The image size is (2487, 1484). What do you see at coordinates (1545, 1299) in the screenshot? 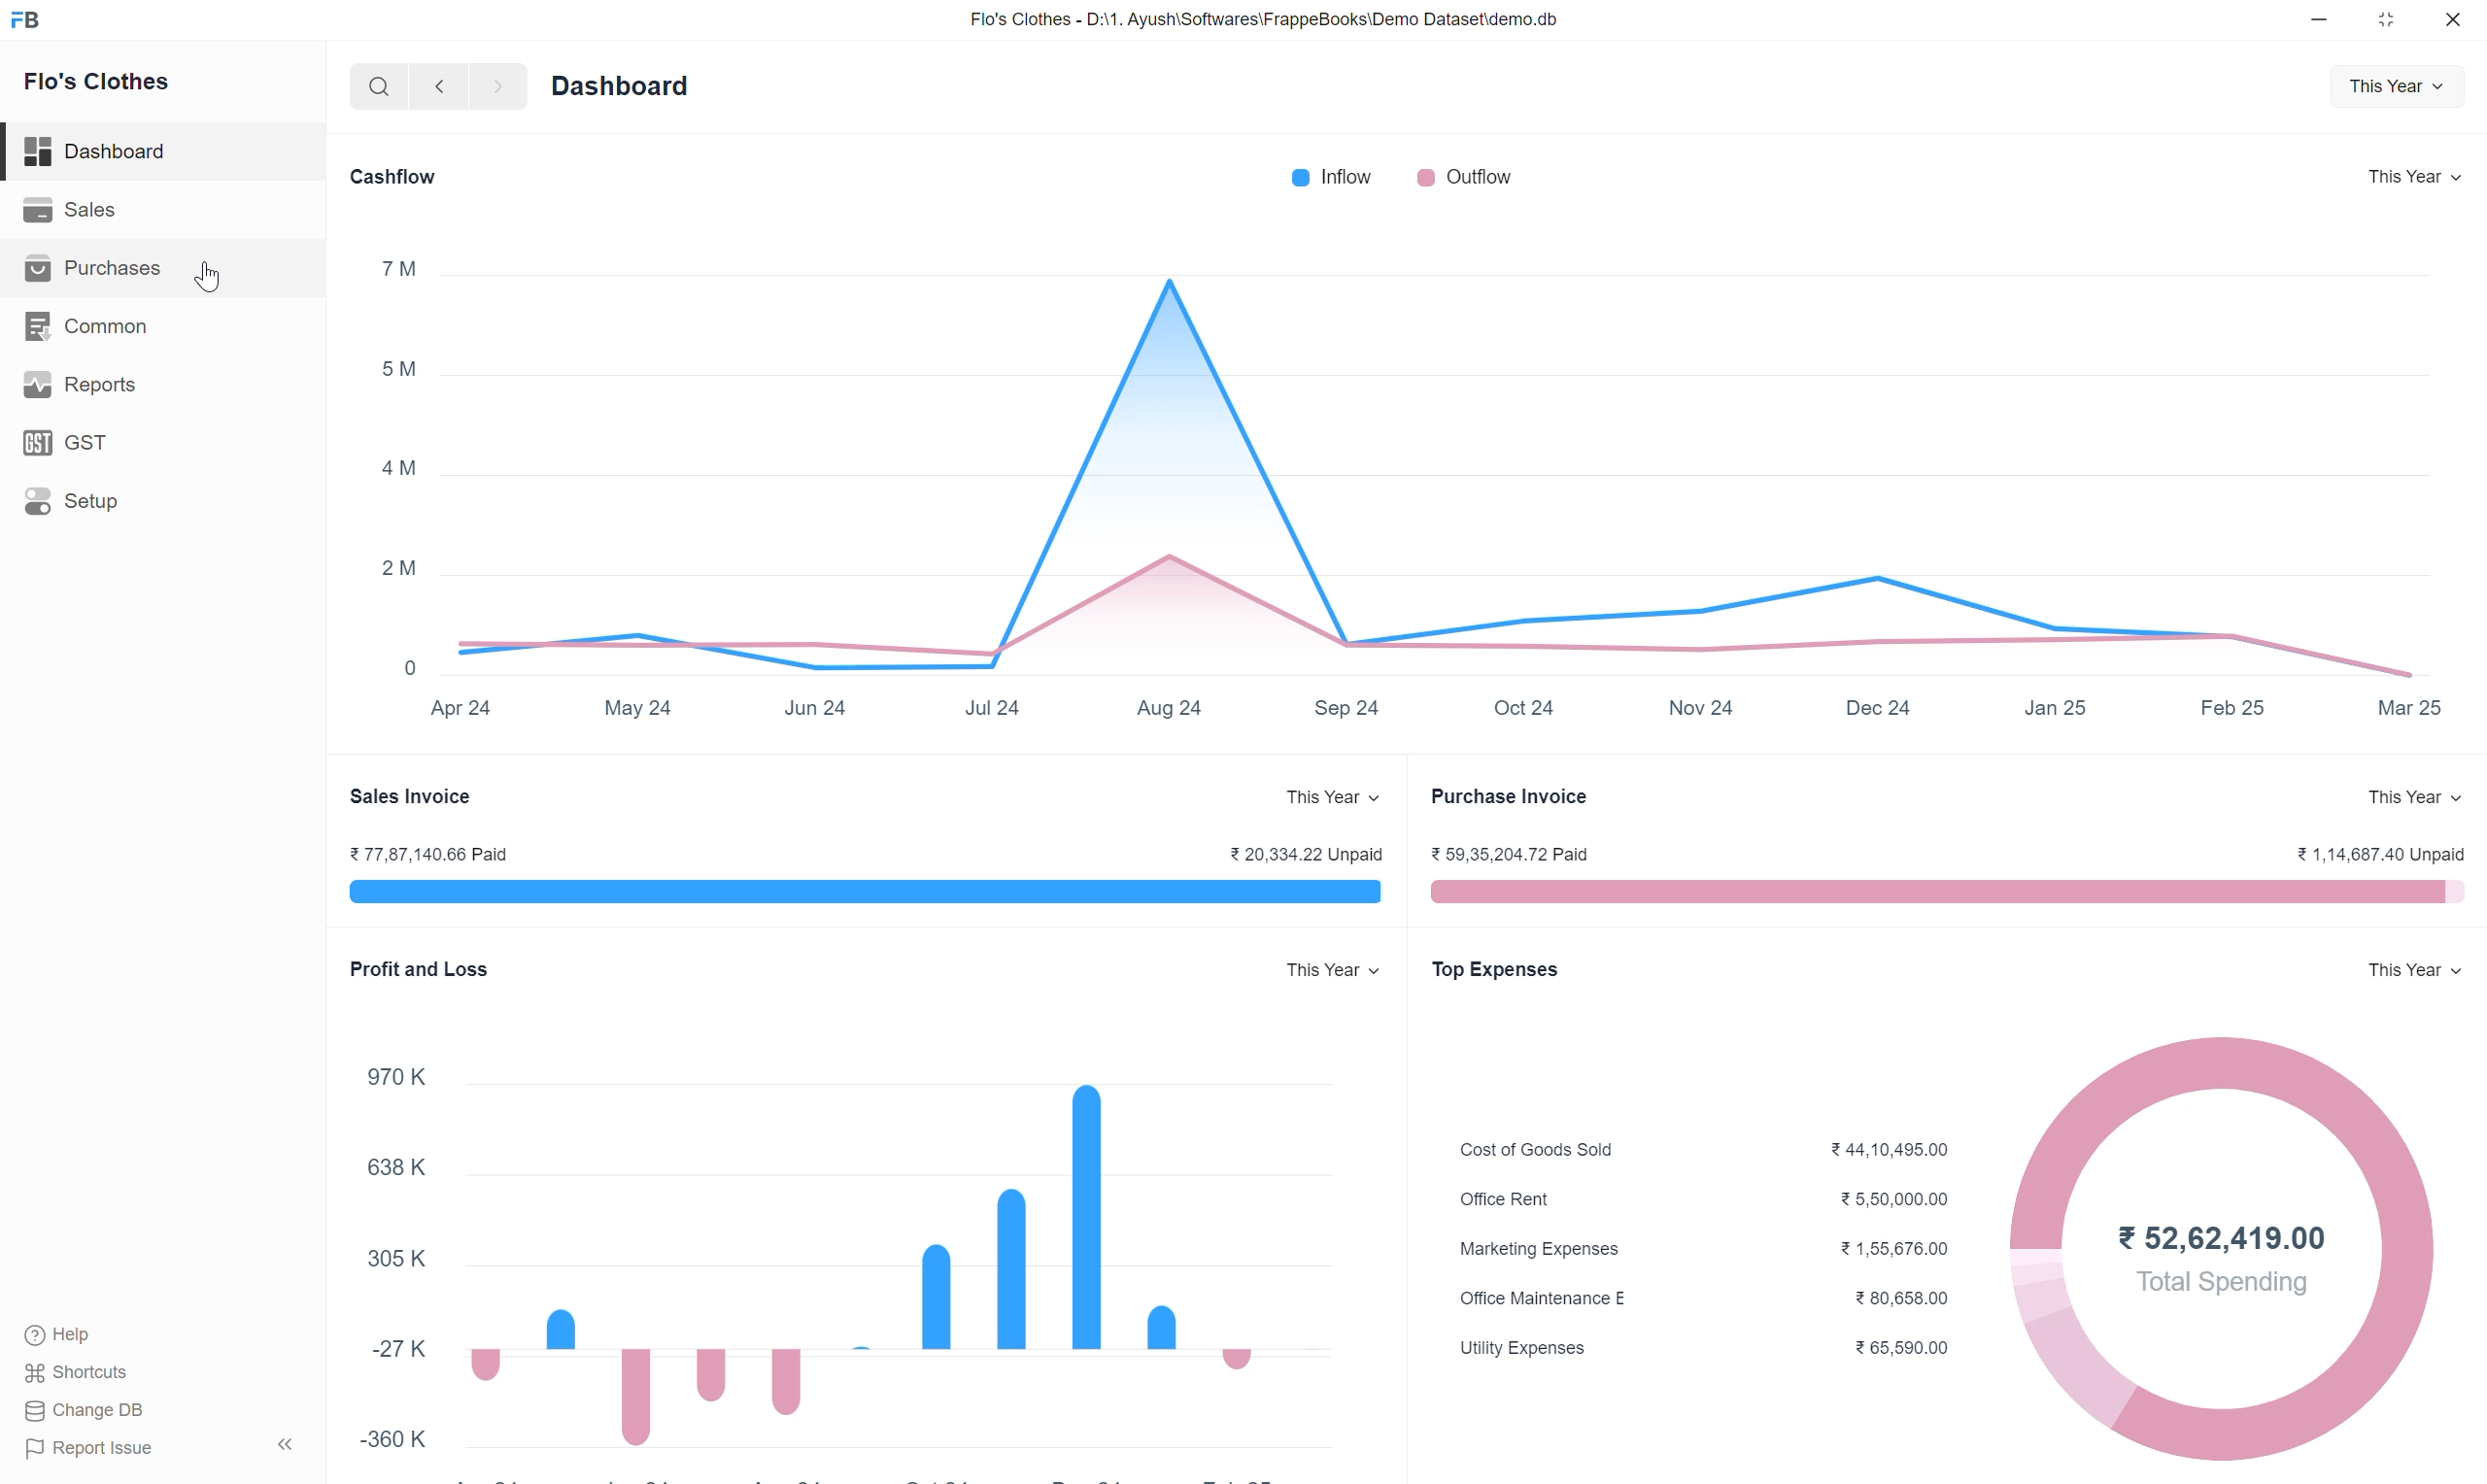
I see `Office Maintenance E` at bounding box center [1545, 1299].